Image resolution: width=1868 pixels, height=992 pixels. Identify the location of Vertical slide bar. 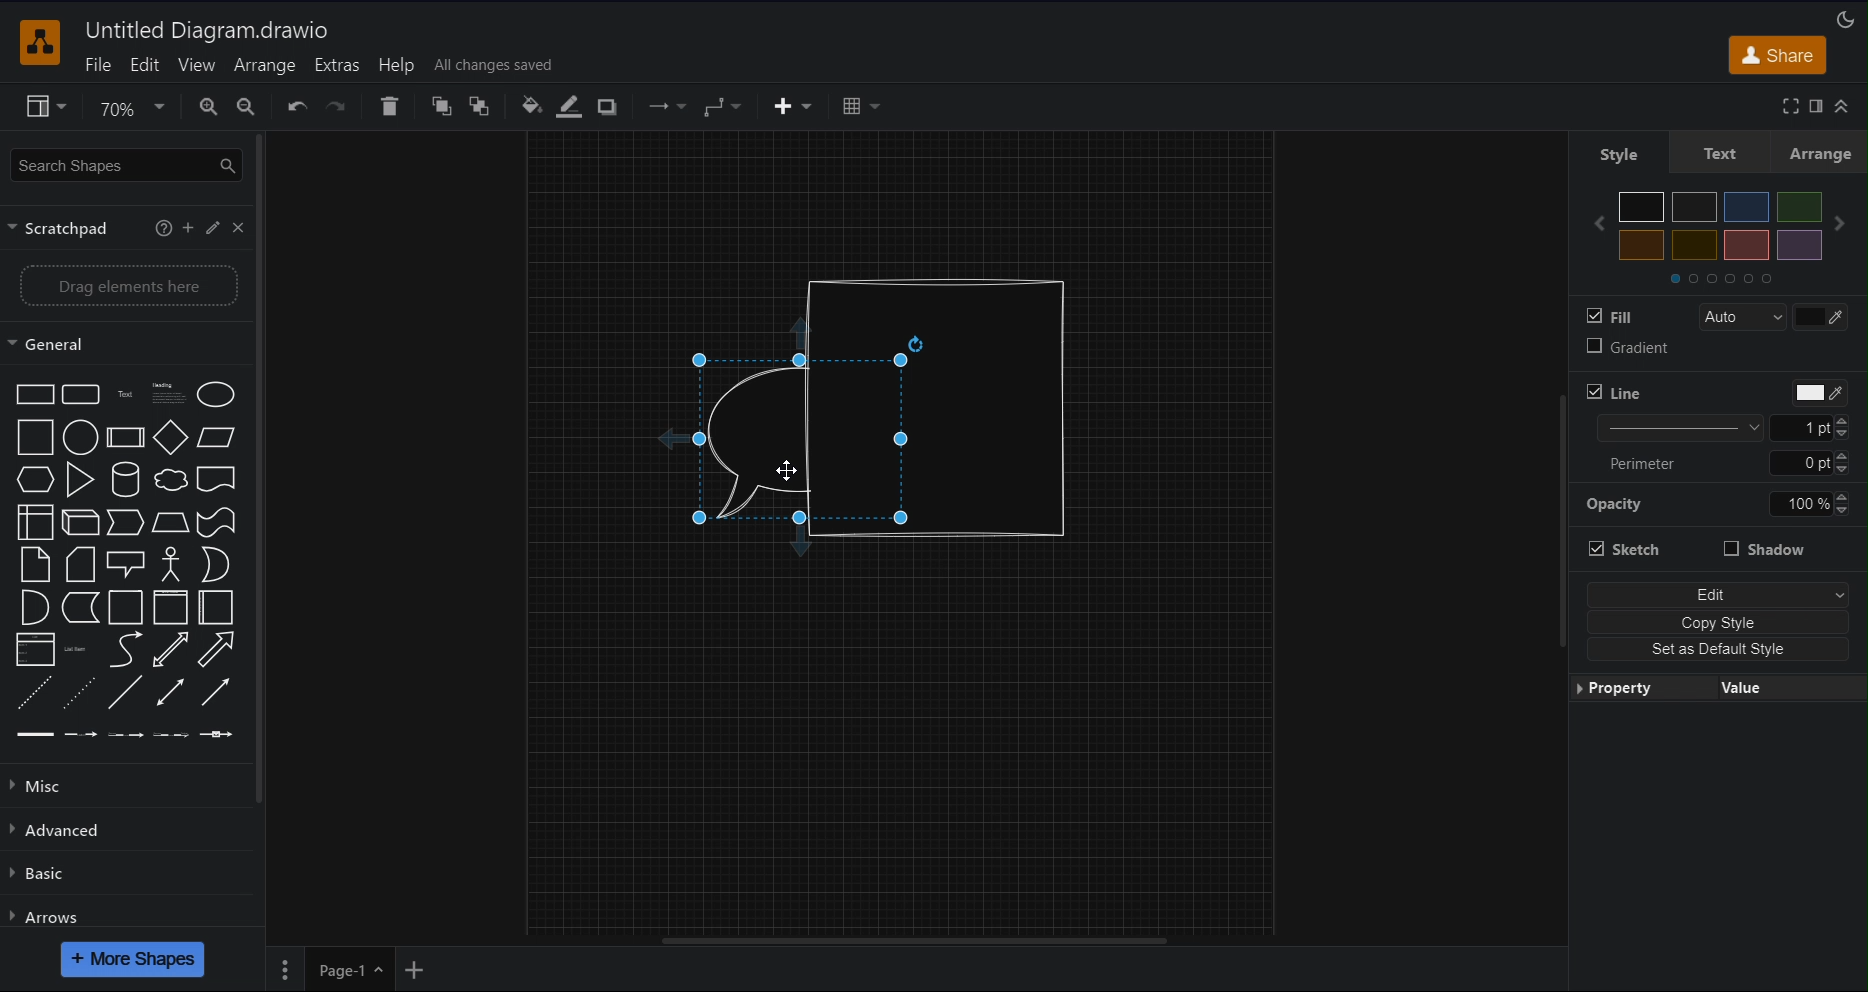
(1562, 522).